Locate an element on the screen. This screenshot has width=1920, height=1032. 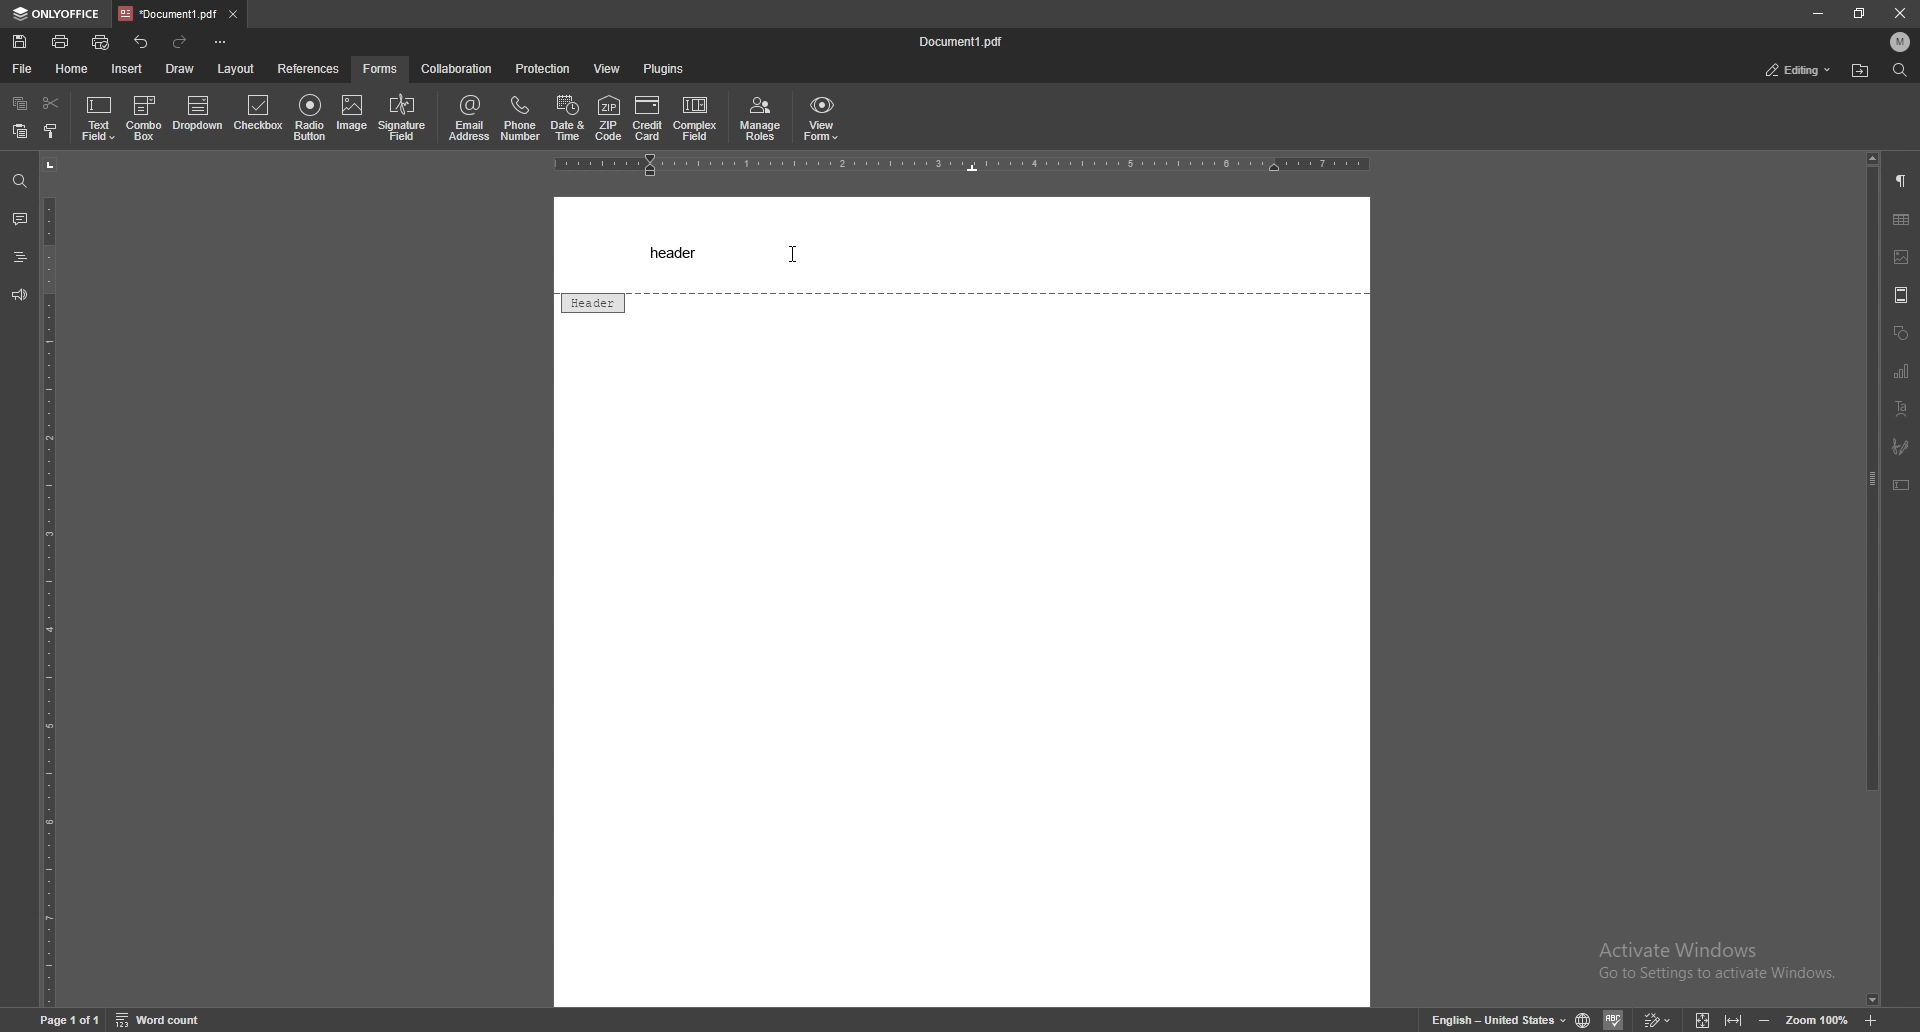
text art is located at coordinates (1904, 409).